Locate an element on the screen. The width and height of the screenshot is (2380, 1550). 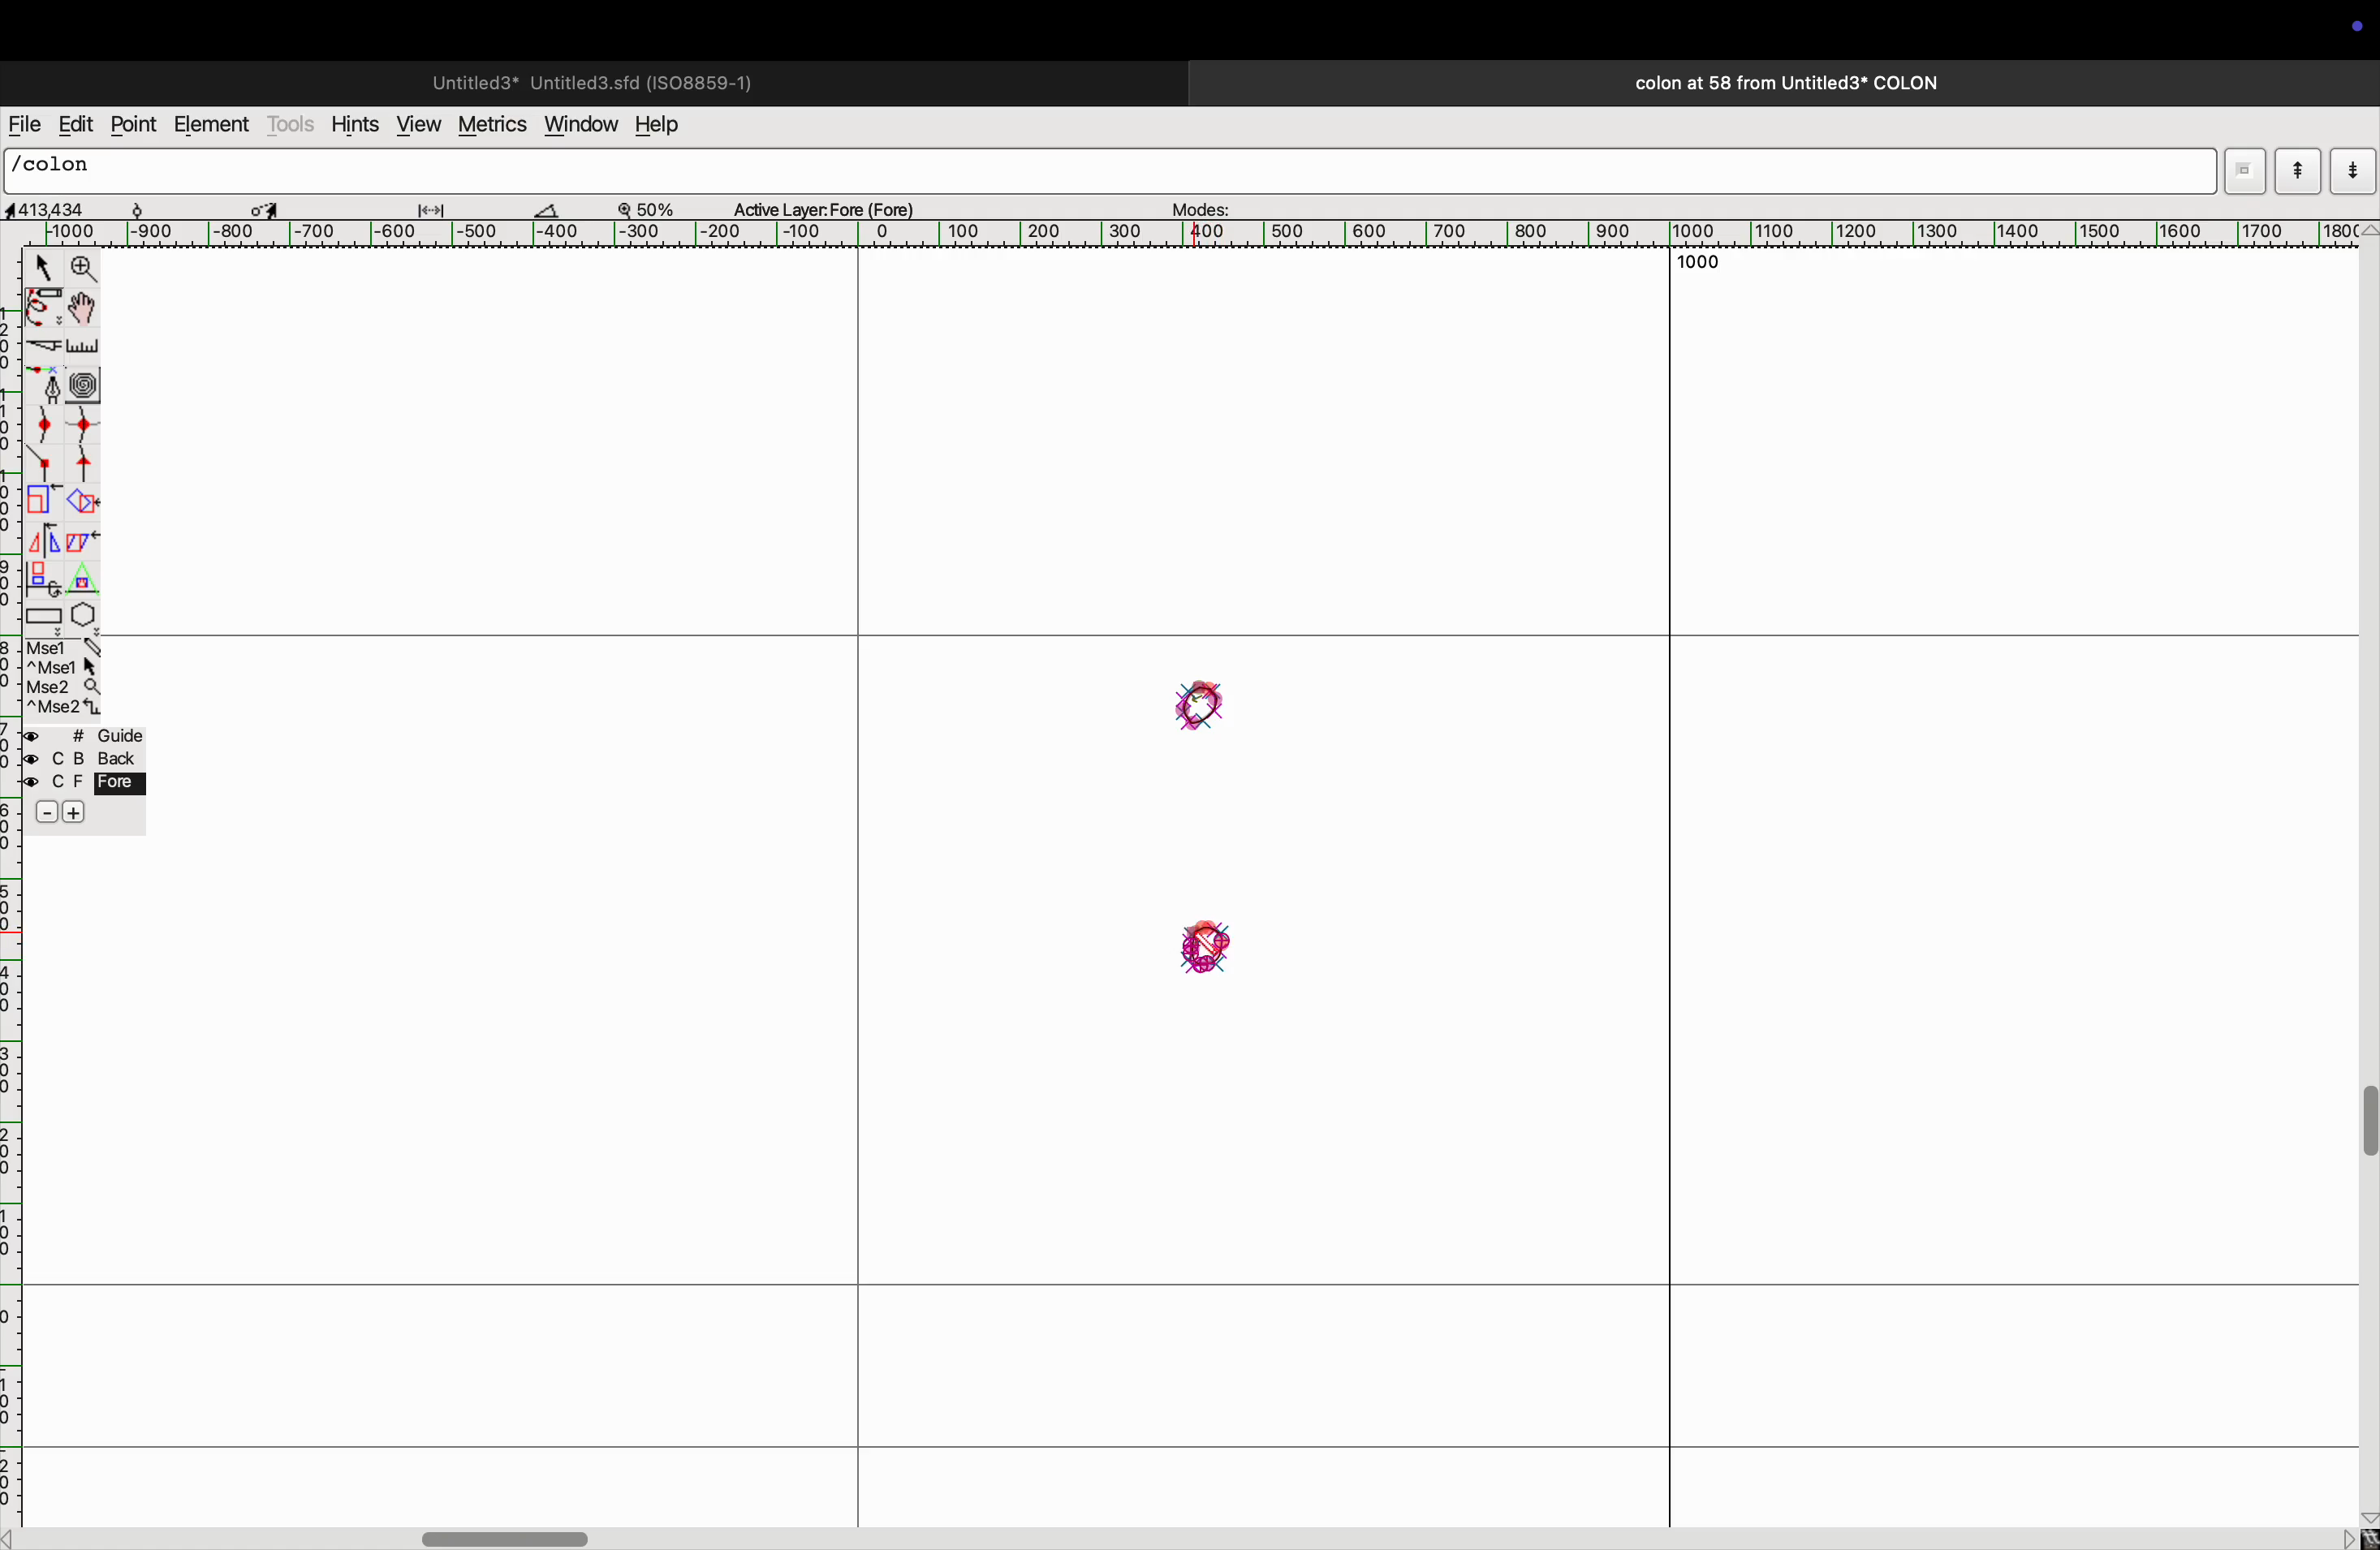
window is located at coordinates (578, 126).